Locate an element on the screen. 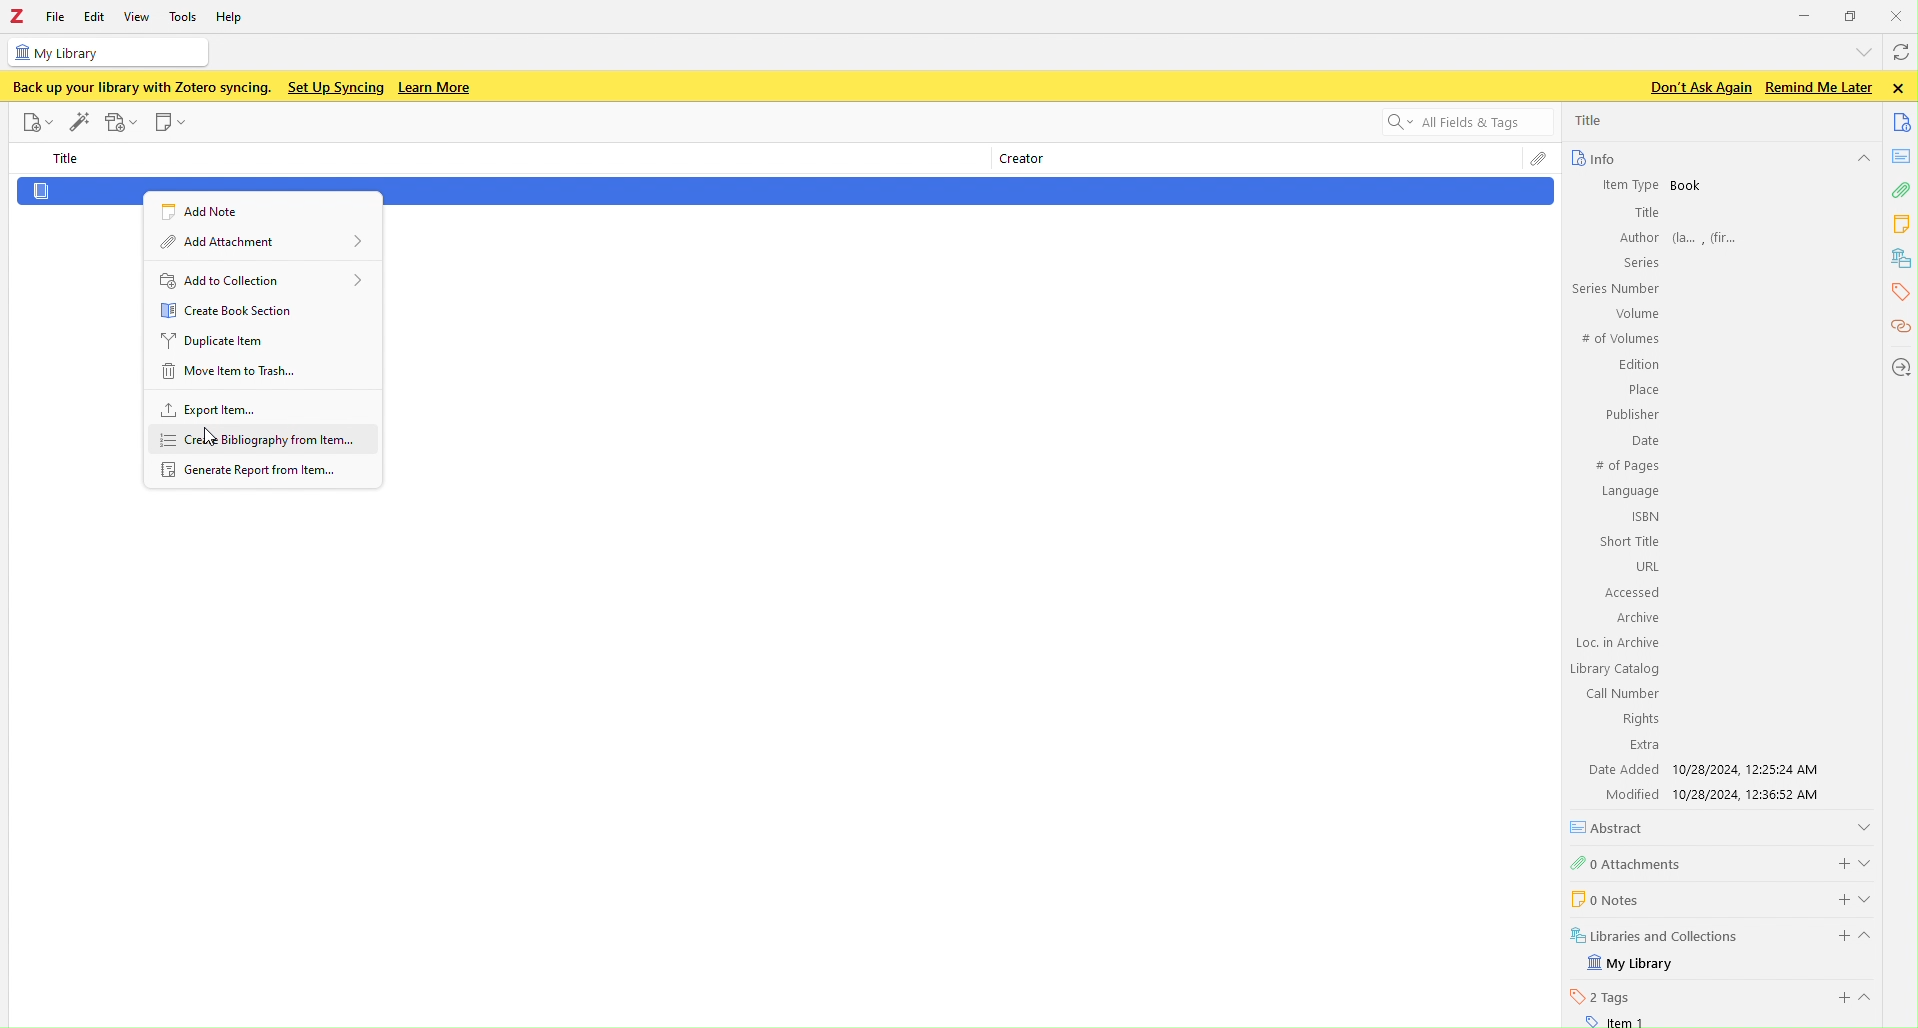 Image resolution: width=1918 pixels, height=1028 pixels. Move item to trash is located at coordinates (239, 373).